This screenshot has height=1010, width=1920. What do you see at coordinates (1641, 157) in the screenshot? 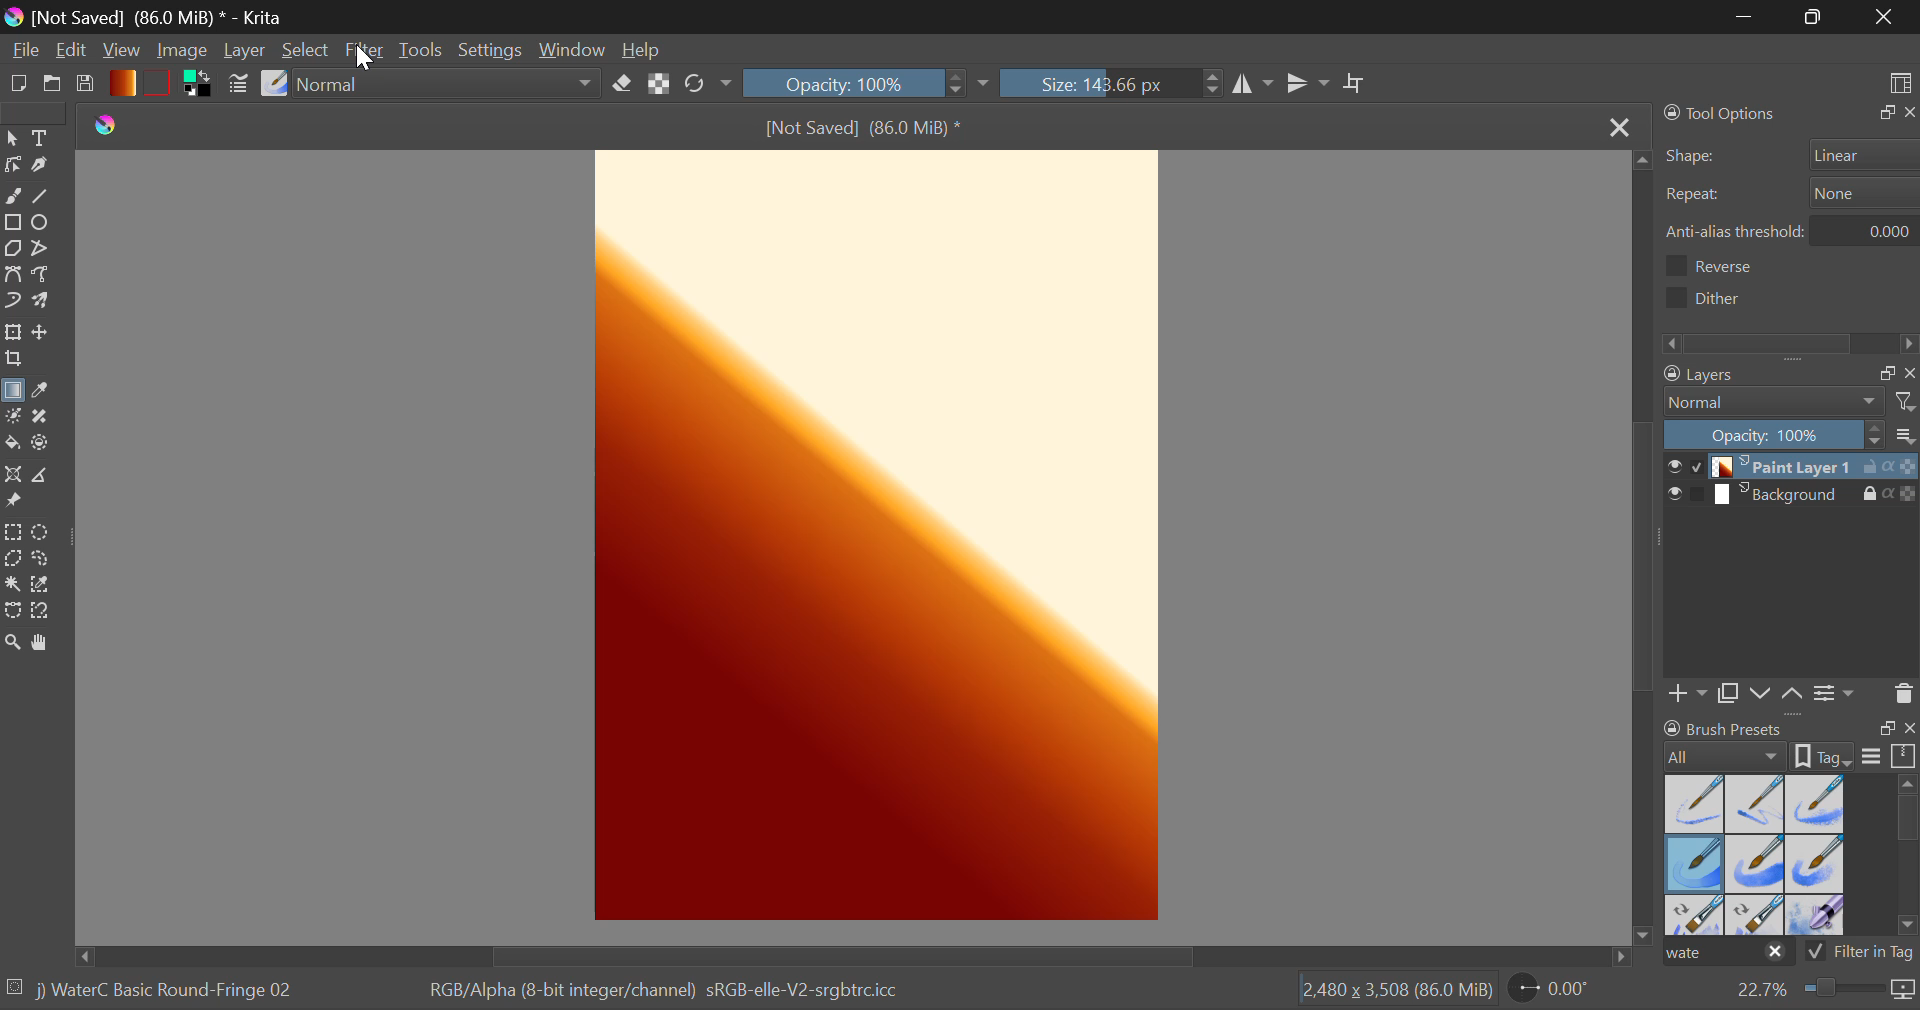
I see `move up` at bounding box center [1641, 157].